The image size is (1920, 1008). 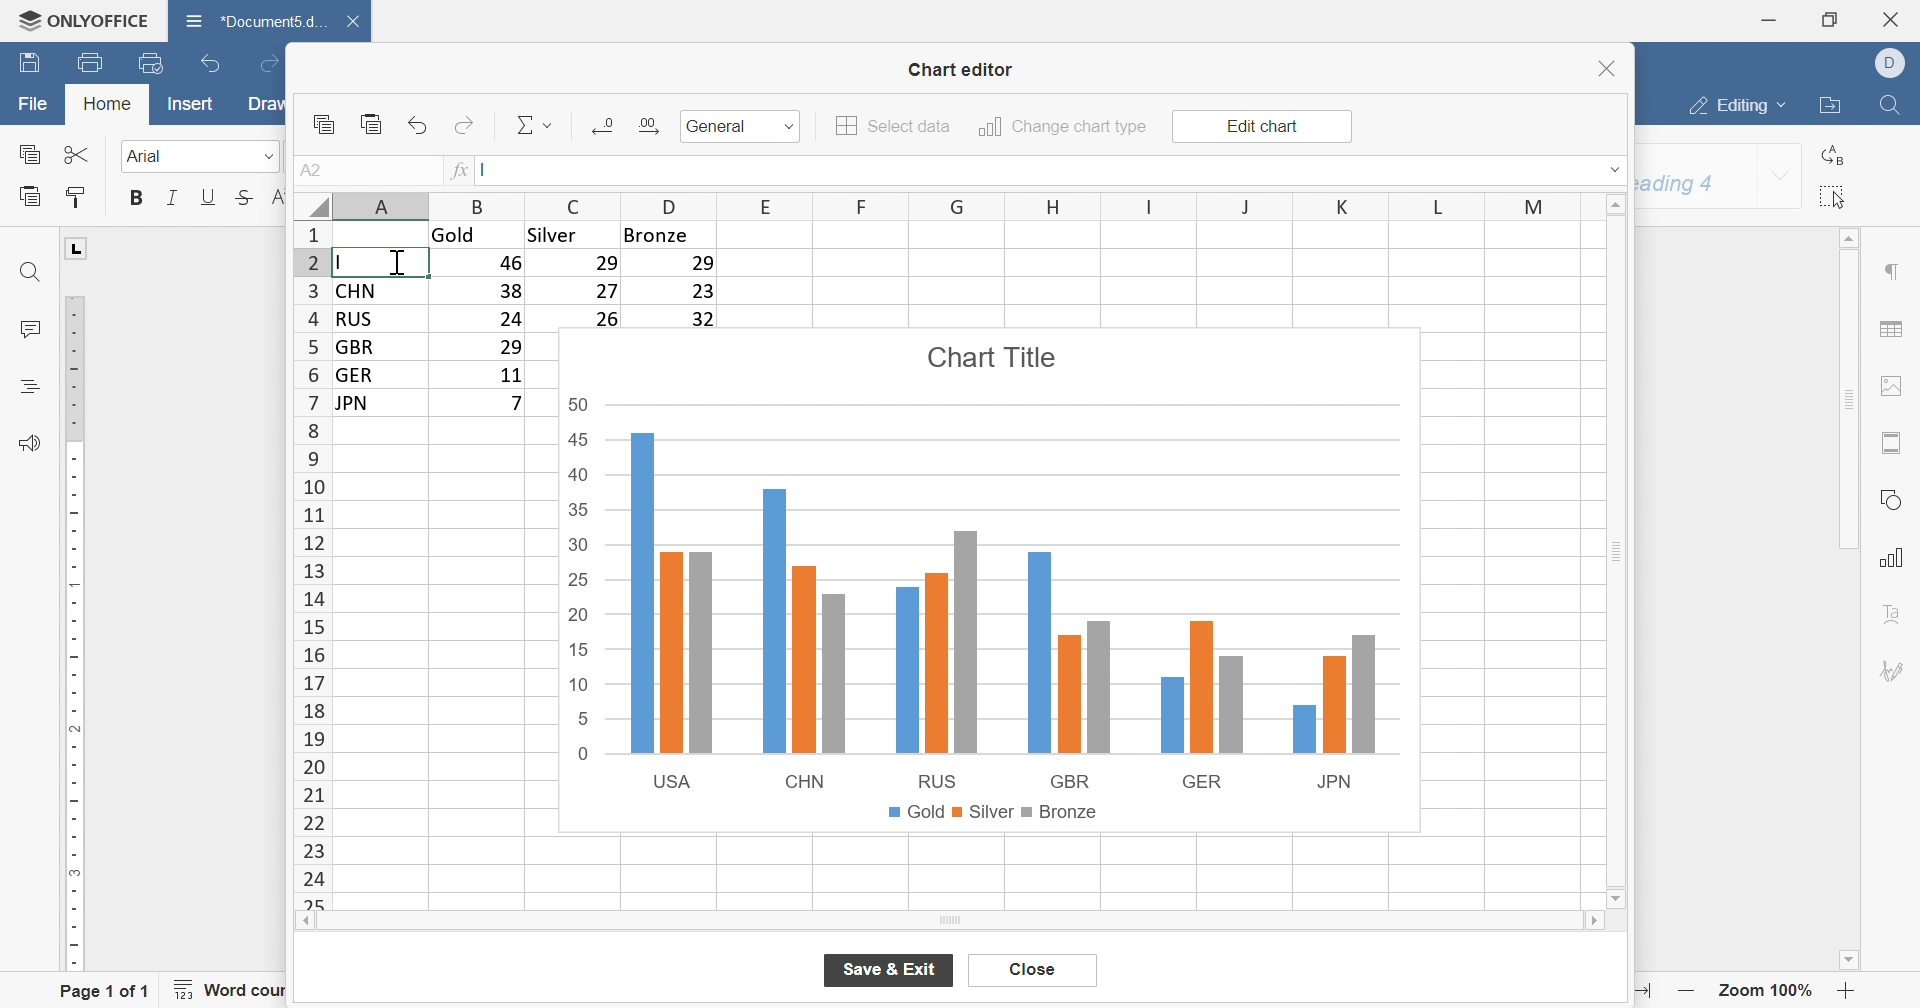 I want to click on onlyoffice, so click(x=84, y=20).